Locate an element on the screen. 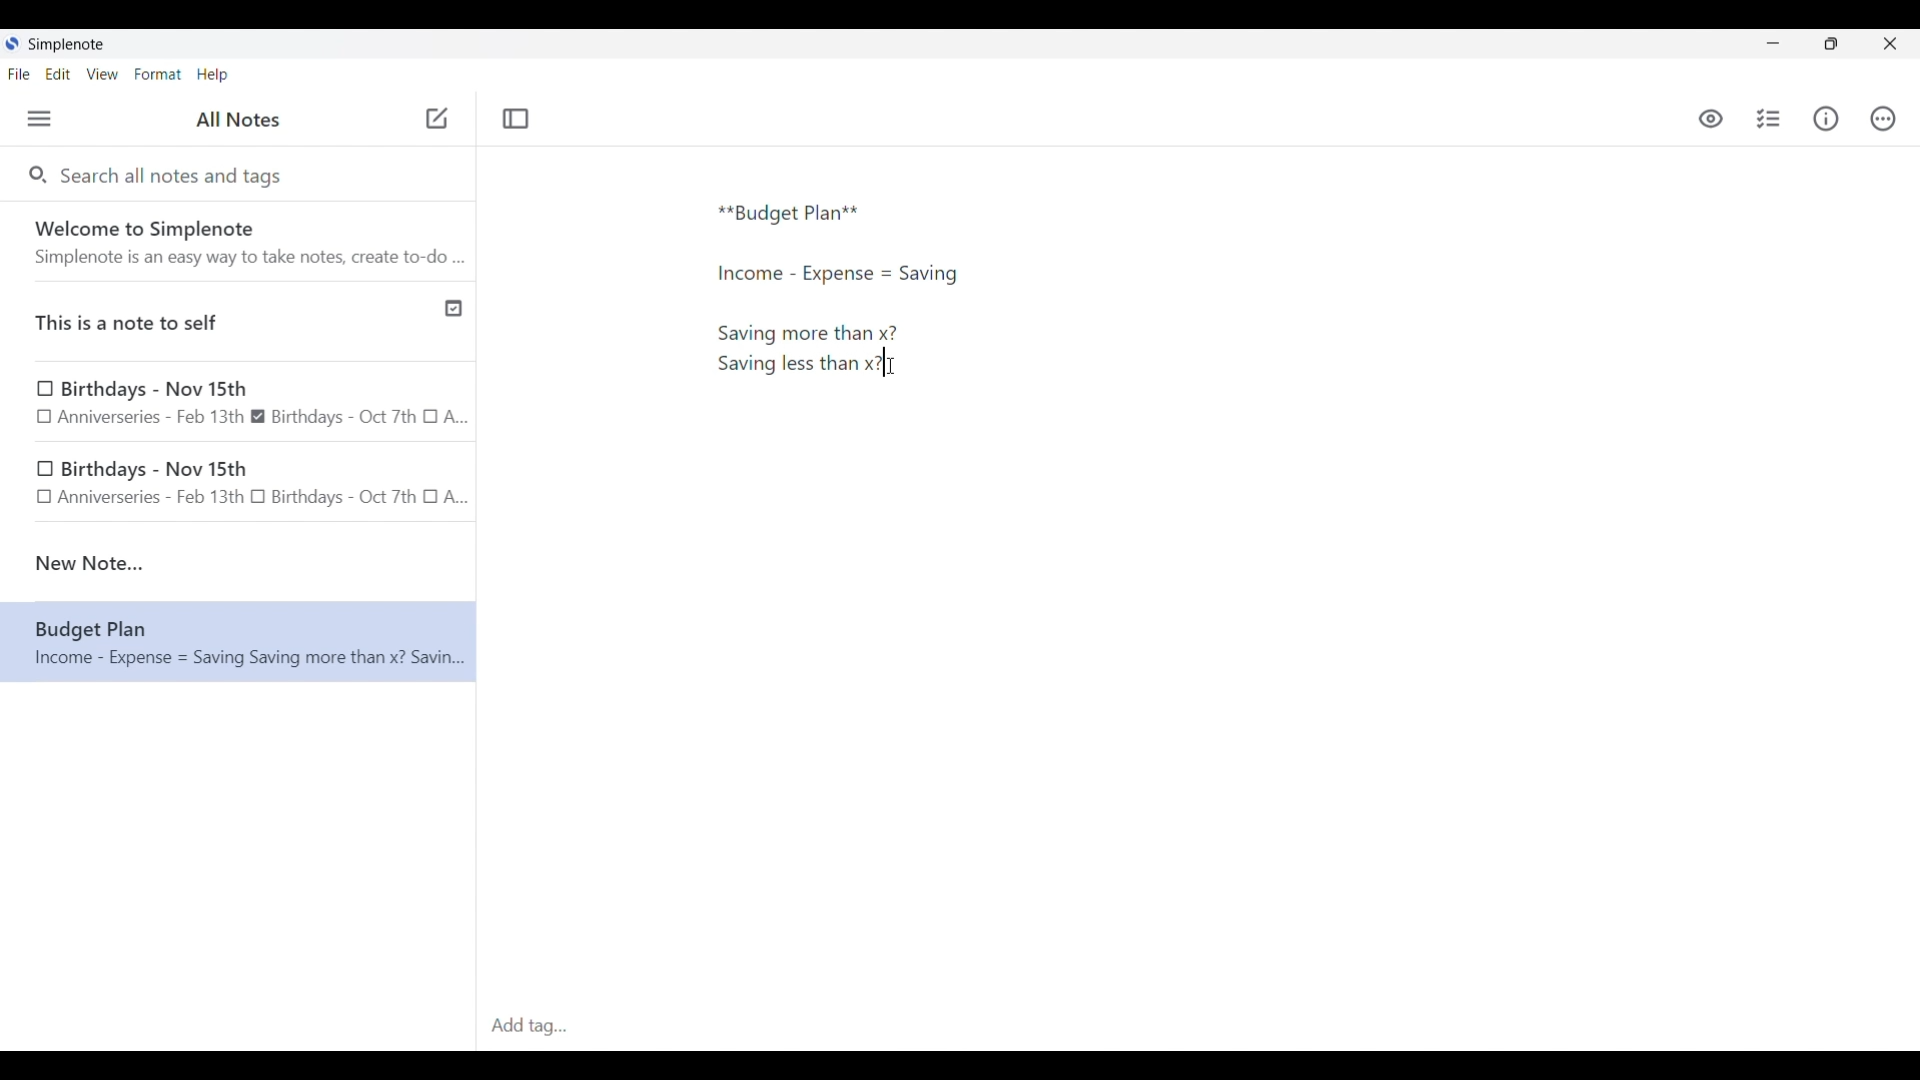 This screenshot has height=1080, width=1920. Info is located at coordinates (1826, 118).